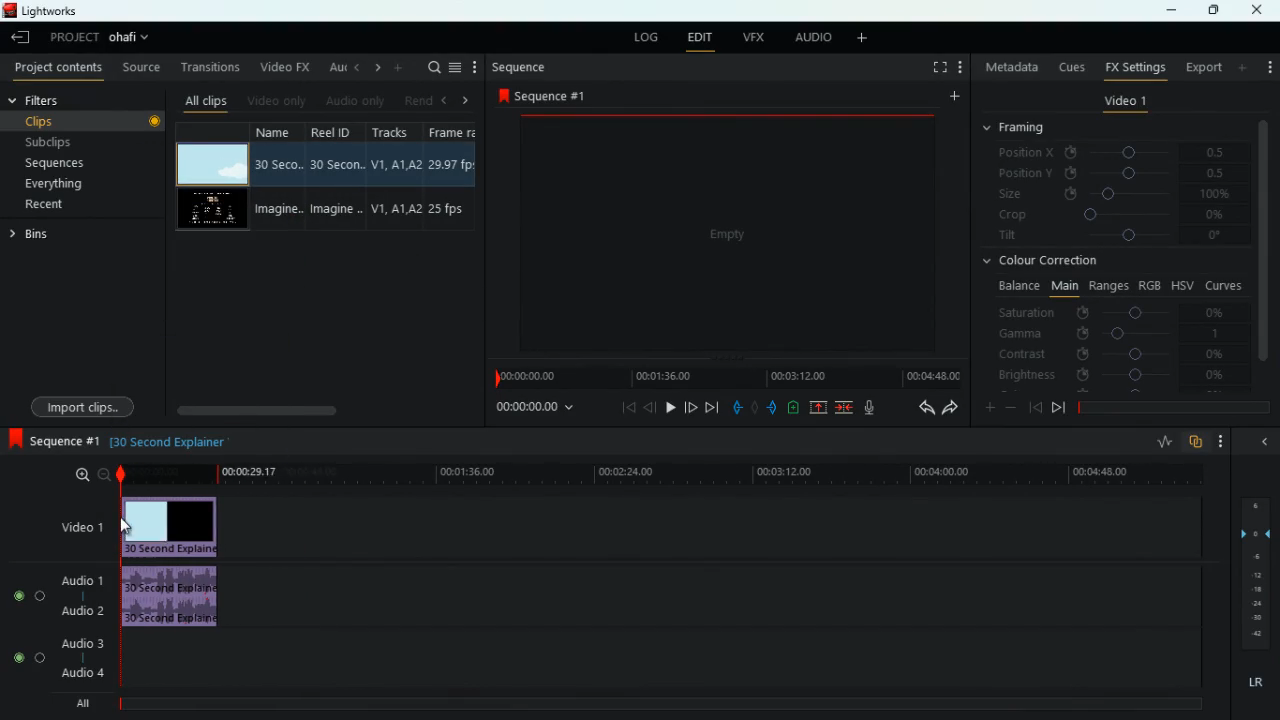 Image resolution: width=1280 pixels, height=720 pixels. Describe the element at coordinates (1208, 10) in the screenshot. I see `maximize` at that location.